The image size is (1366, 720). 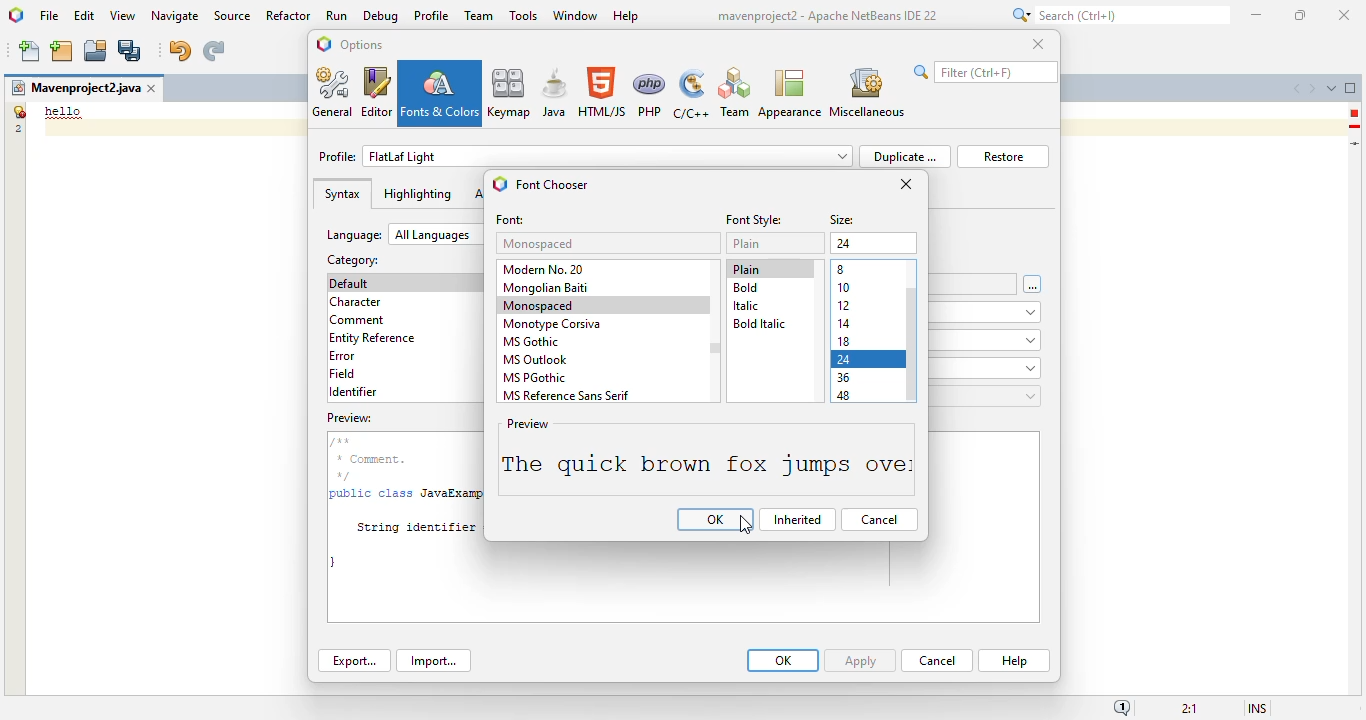 What do you see at coordinates (758, 323) in the screenshot?
I see `bold italic` at bounding box center [758, 323].